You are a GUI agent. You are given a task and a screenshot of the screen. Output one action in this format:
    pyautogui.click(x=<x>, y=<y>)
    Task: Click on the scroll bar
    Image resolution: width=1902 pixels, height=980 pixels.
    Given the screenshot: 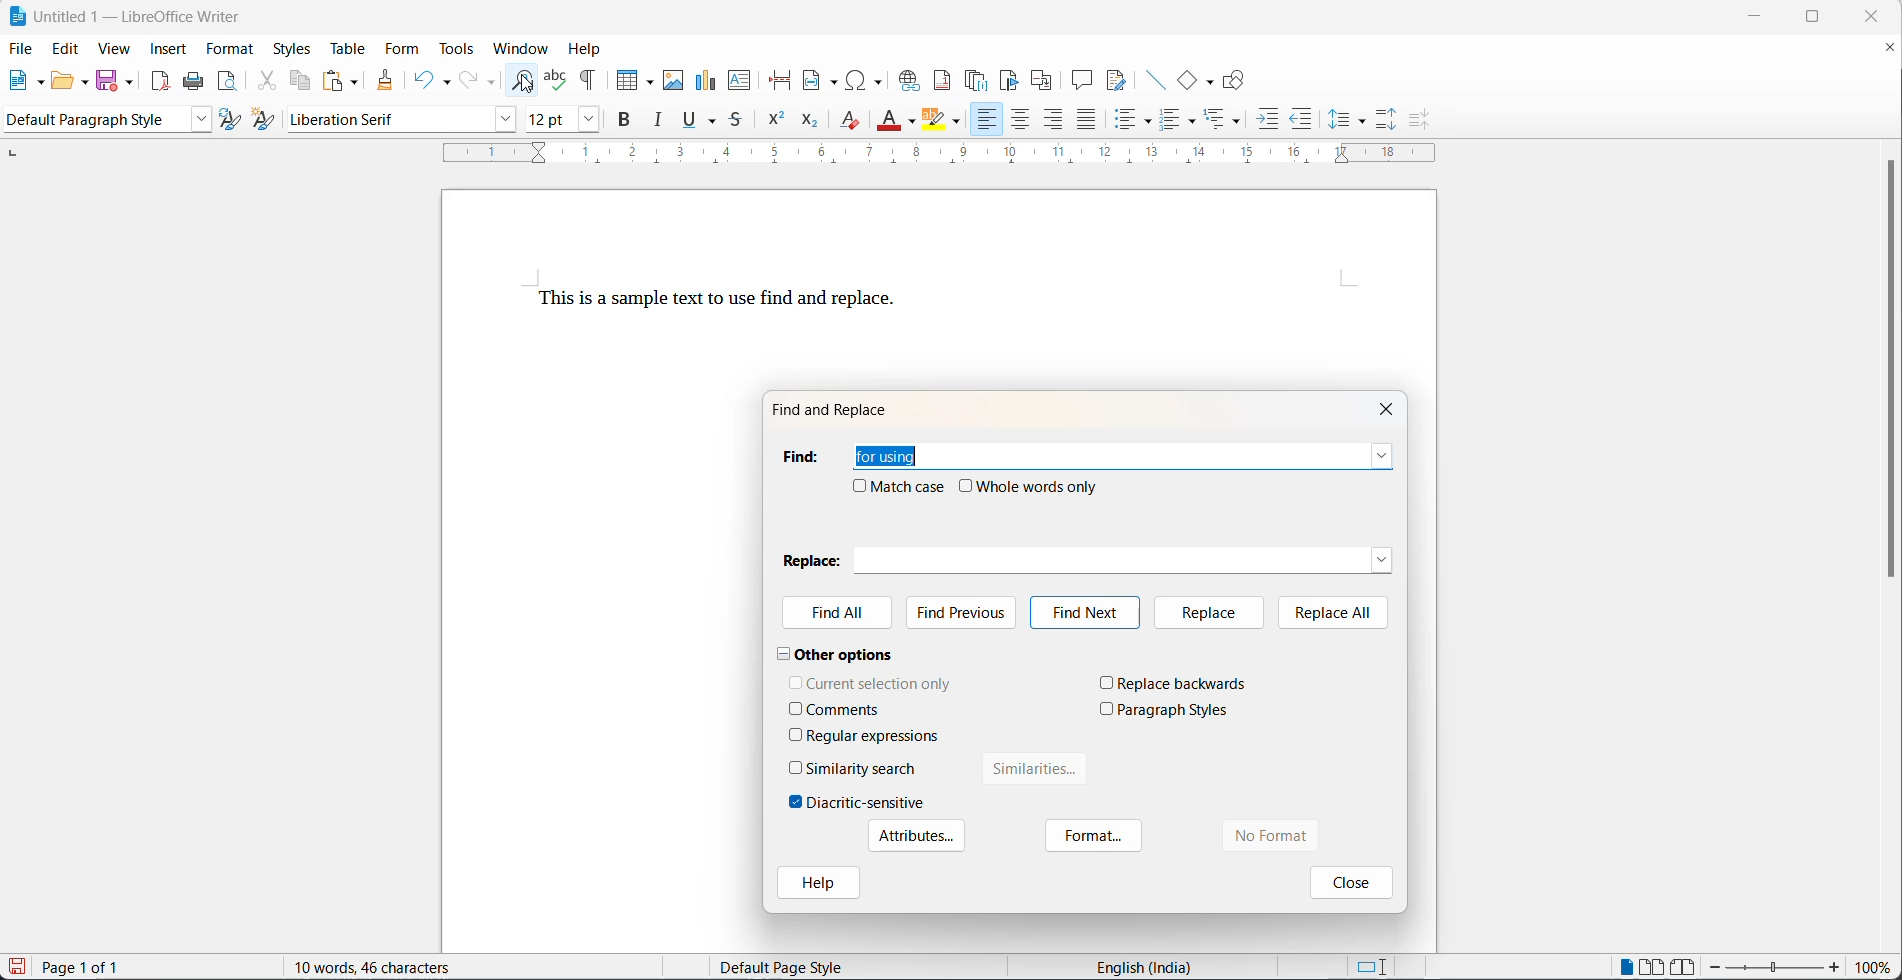 What is the action you would take?
    pyautogui.click(x=1890, y=379)
    